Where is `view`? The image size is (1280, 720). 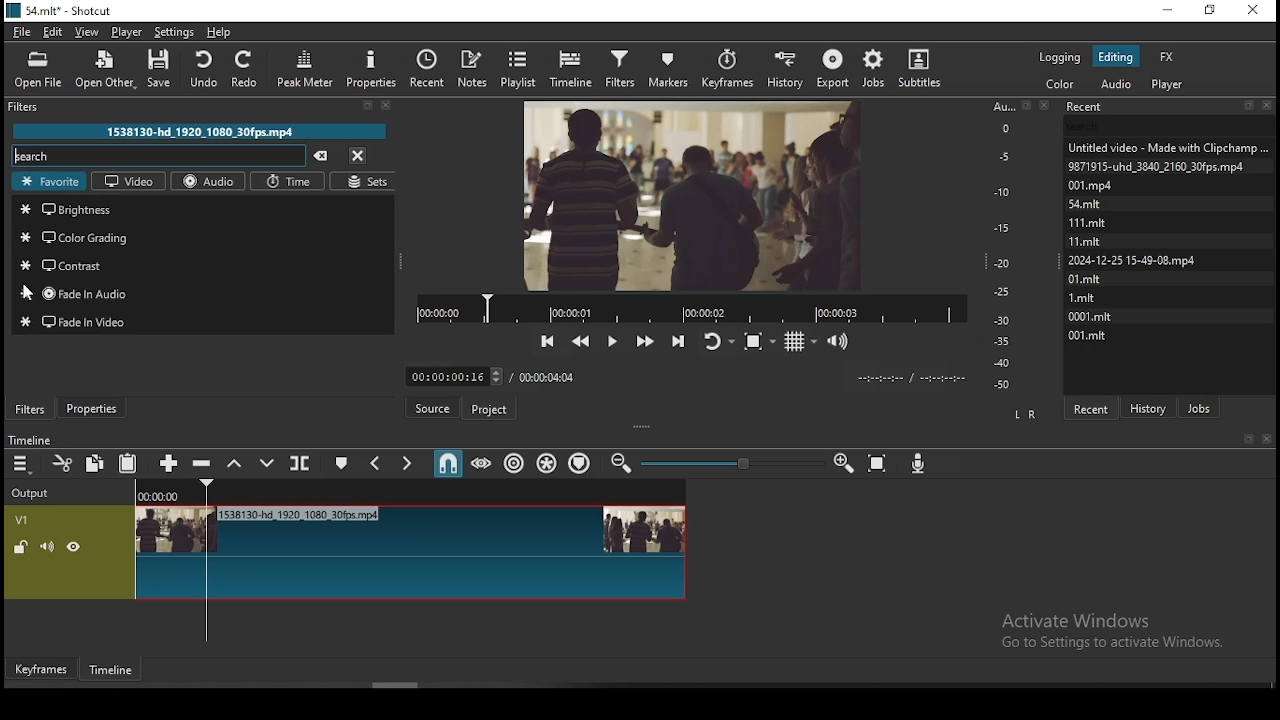 view is located at coordinates (88, 32).